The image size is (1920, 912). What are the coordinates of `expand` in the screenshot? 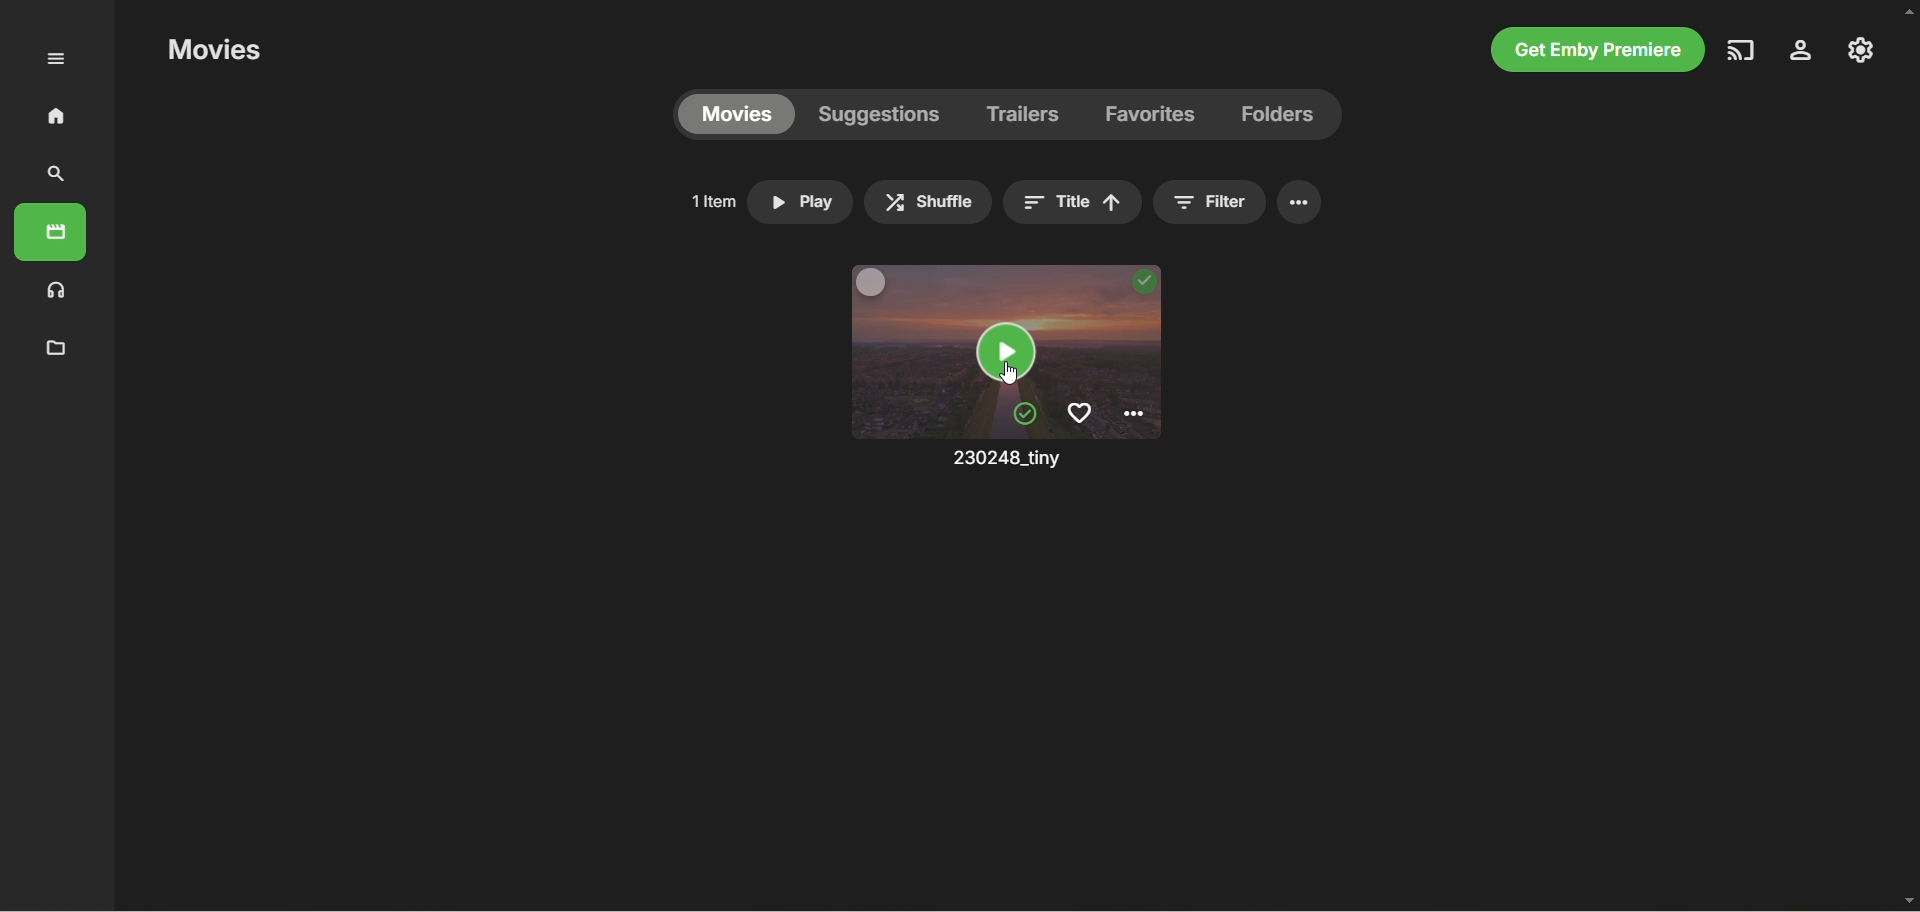 It's located at (52, 60).